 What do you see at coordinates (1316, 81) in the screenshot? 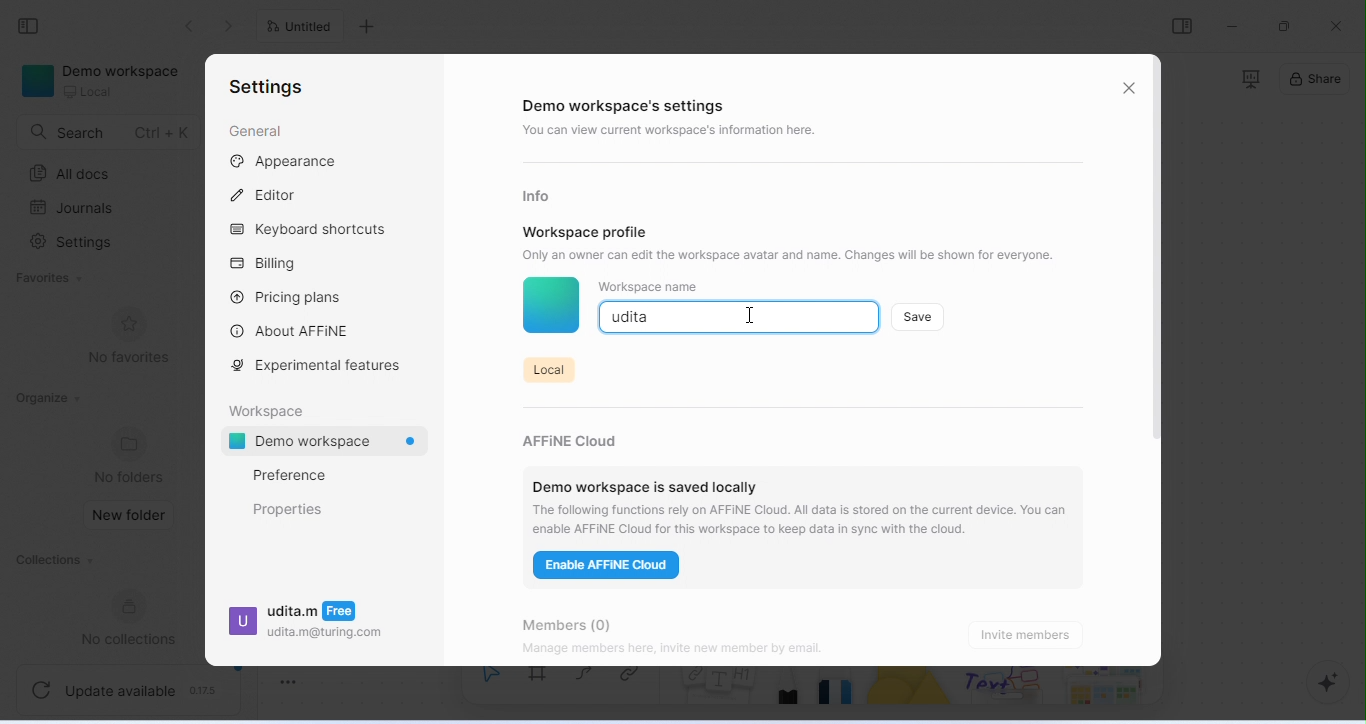
I see `share` at bounding box center [1316, 81].